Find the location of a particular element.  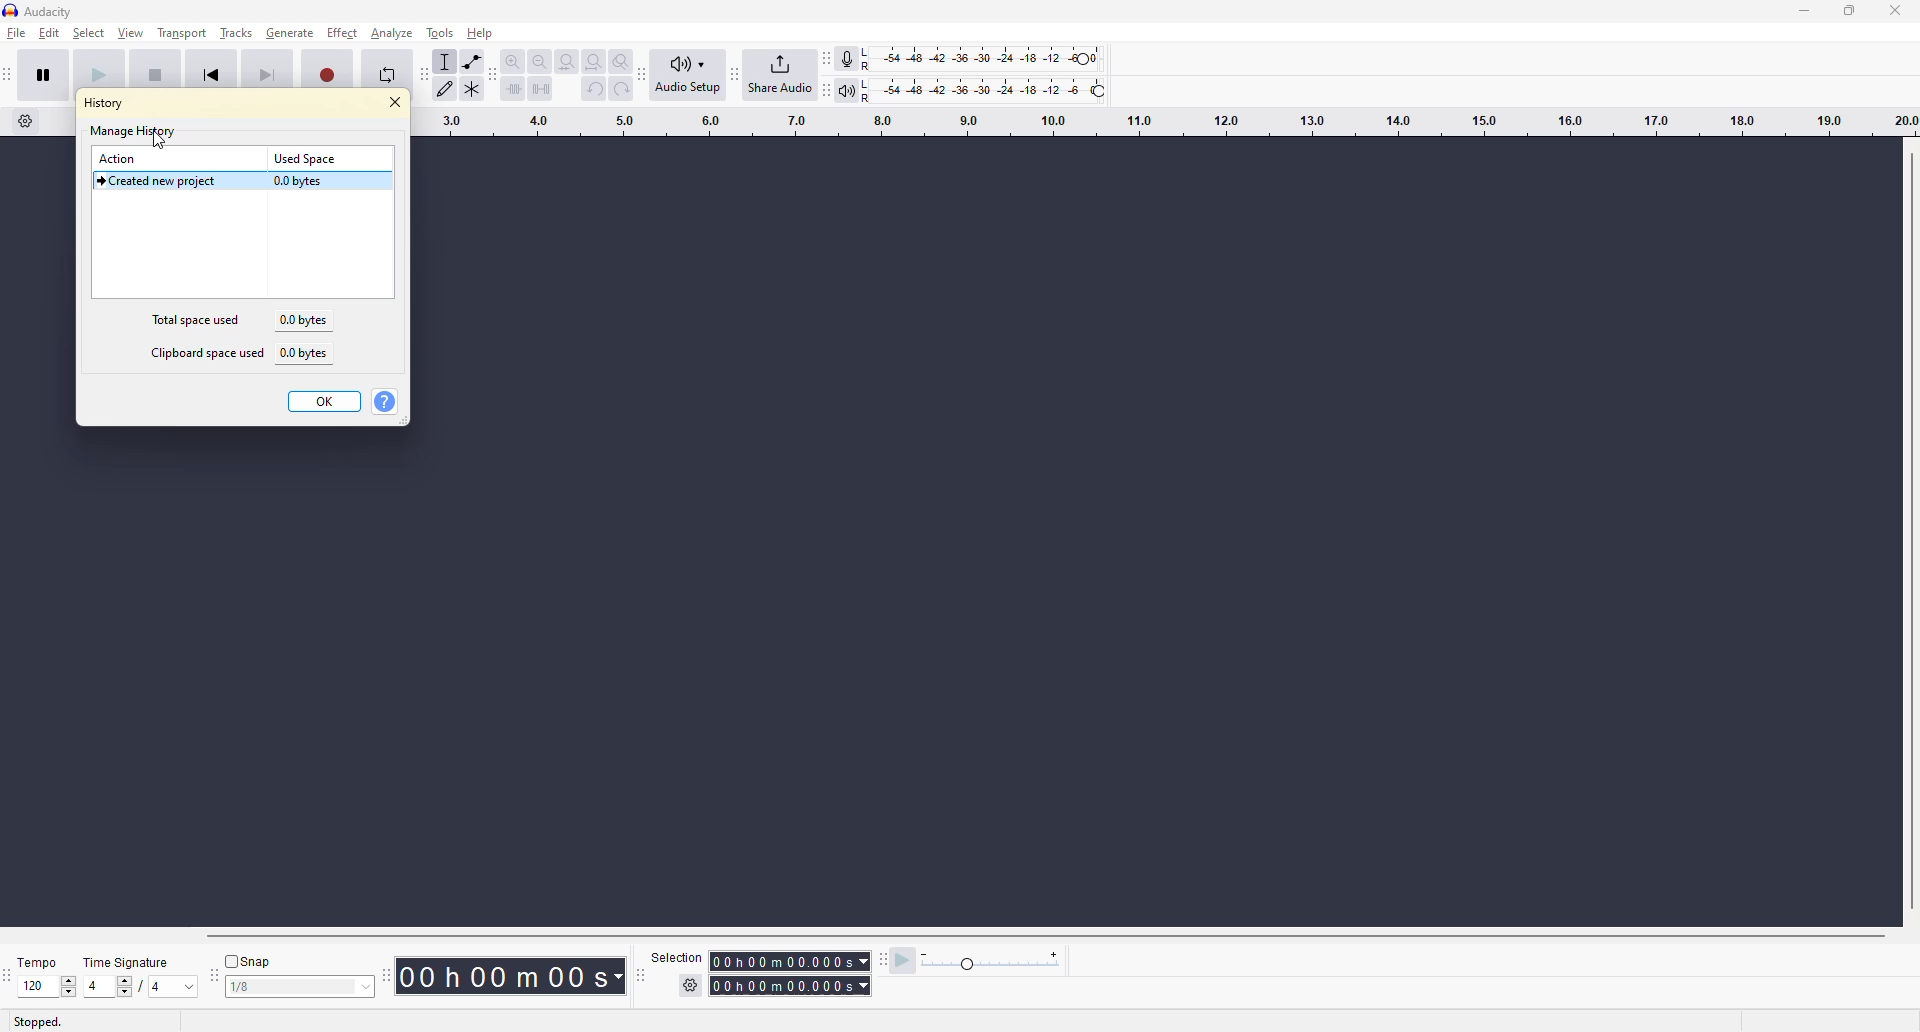

recording level is located at coordinates (1005, 57).